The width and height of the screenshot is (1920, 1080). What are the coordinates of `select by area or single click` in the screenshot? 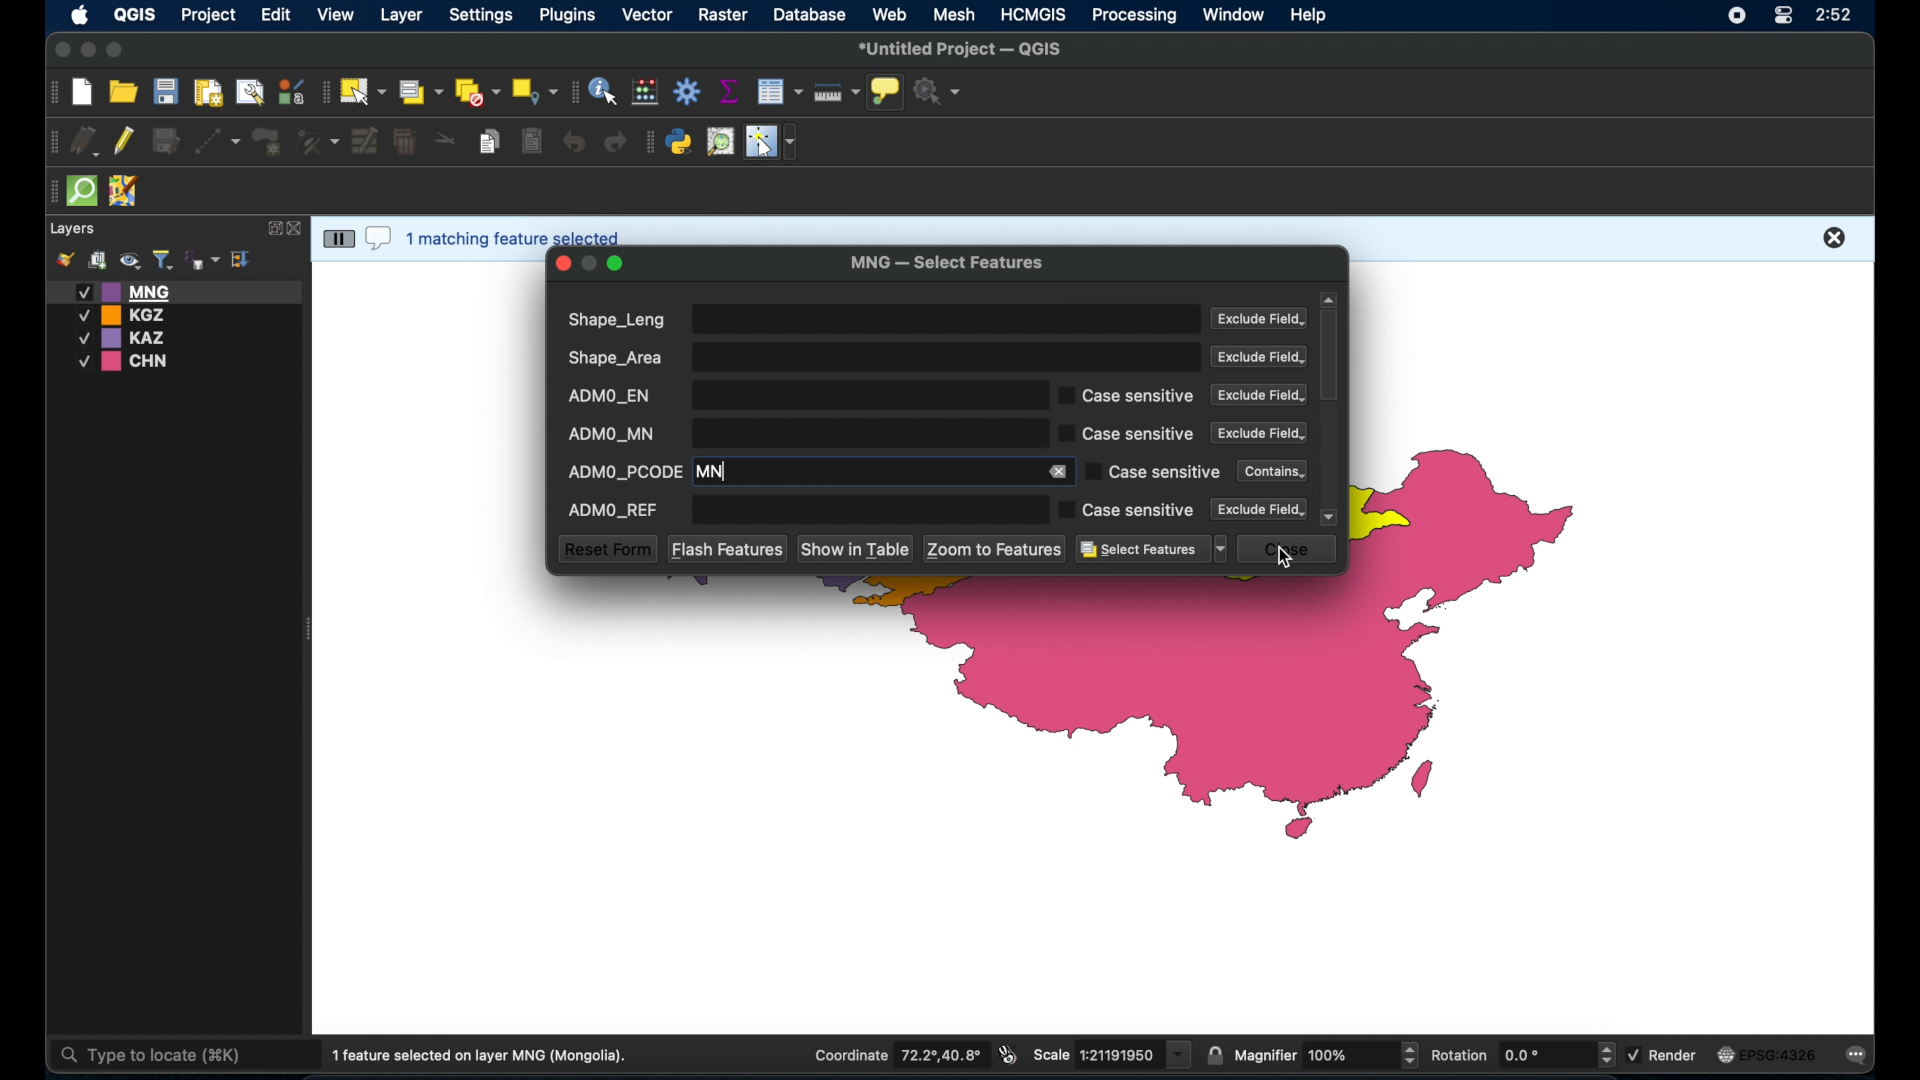 It's located at (417, 90).